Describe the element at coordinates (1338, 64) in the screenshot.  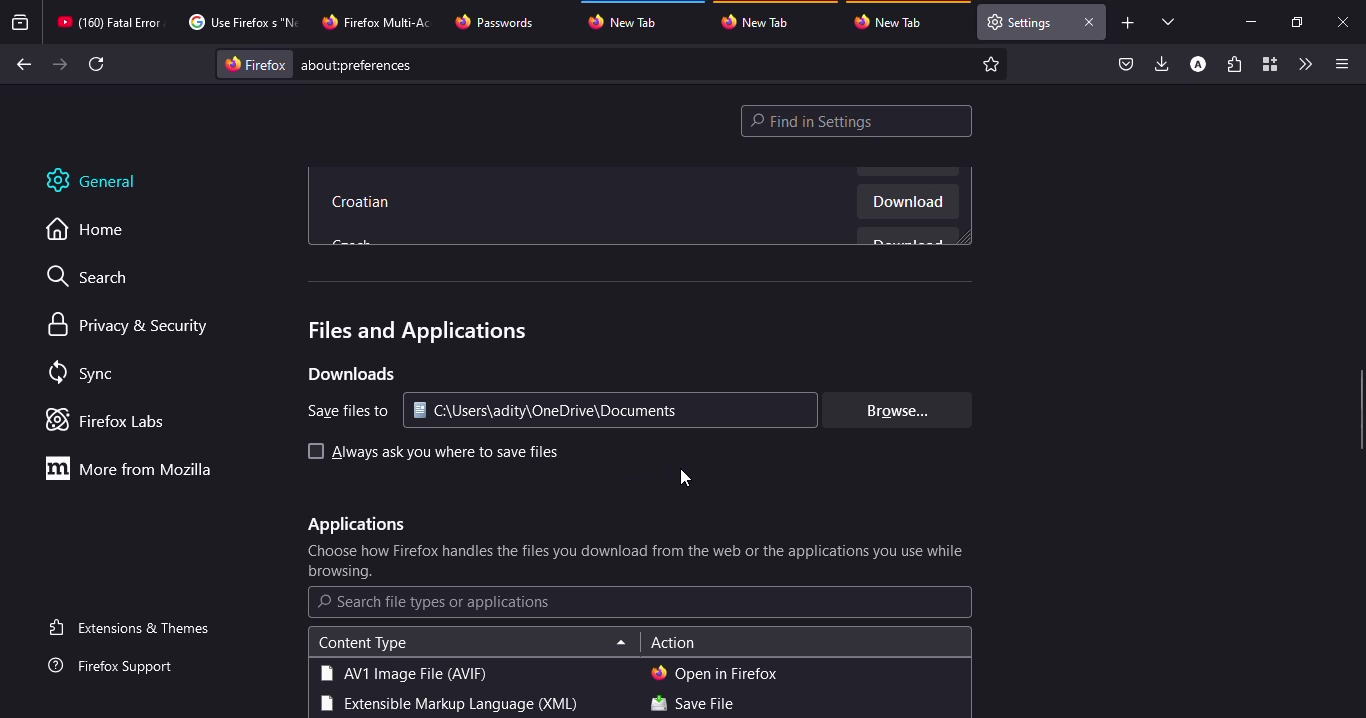
I see `menu` at that location.